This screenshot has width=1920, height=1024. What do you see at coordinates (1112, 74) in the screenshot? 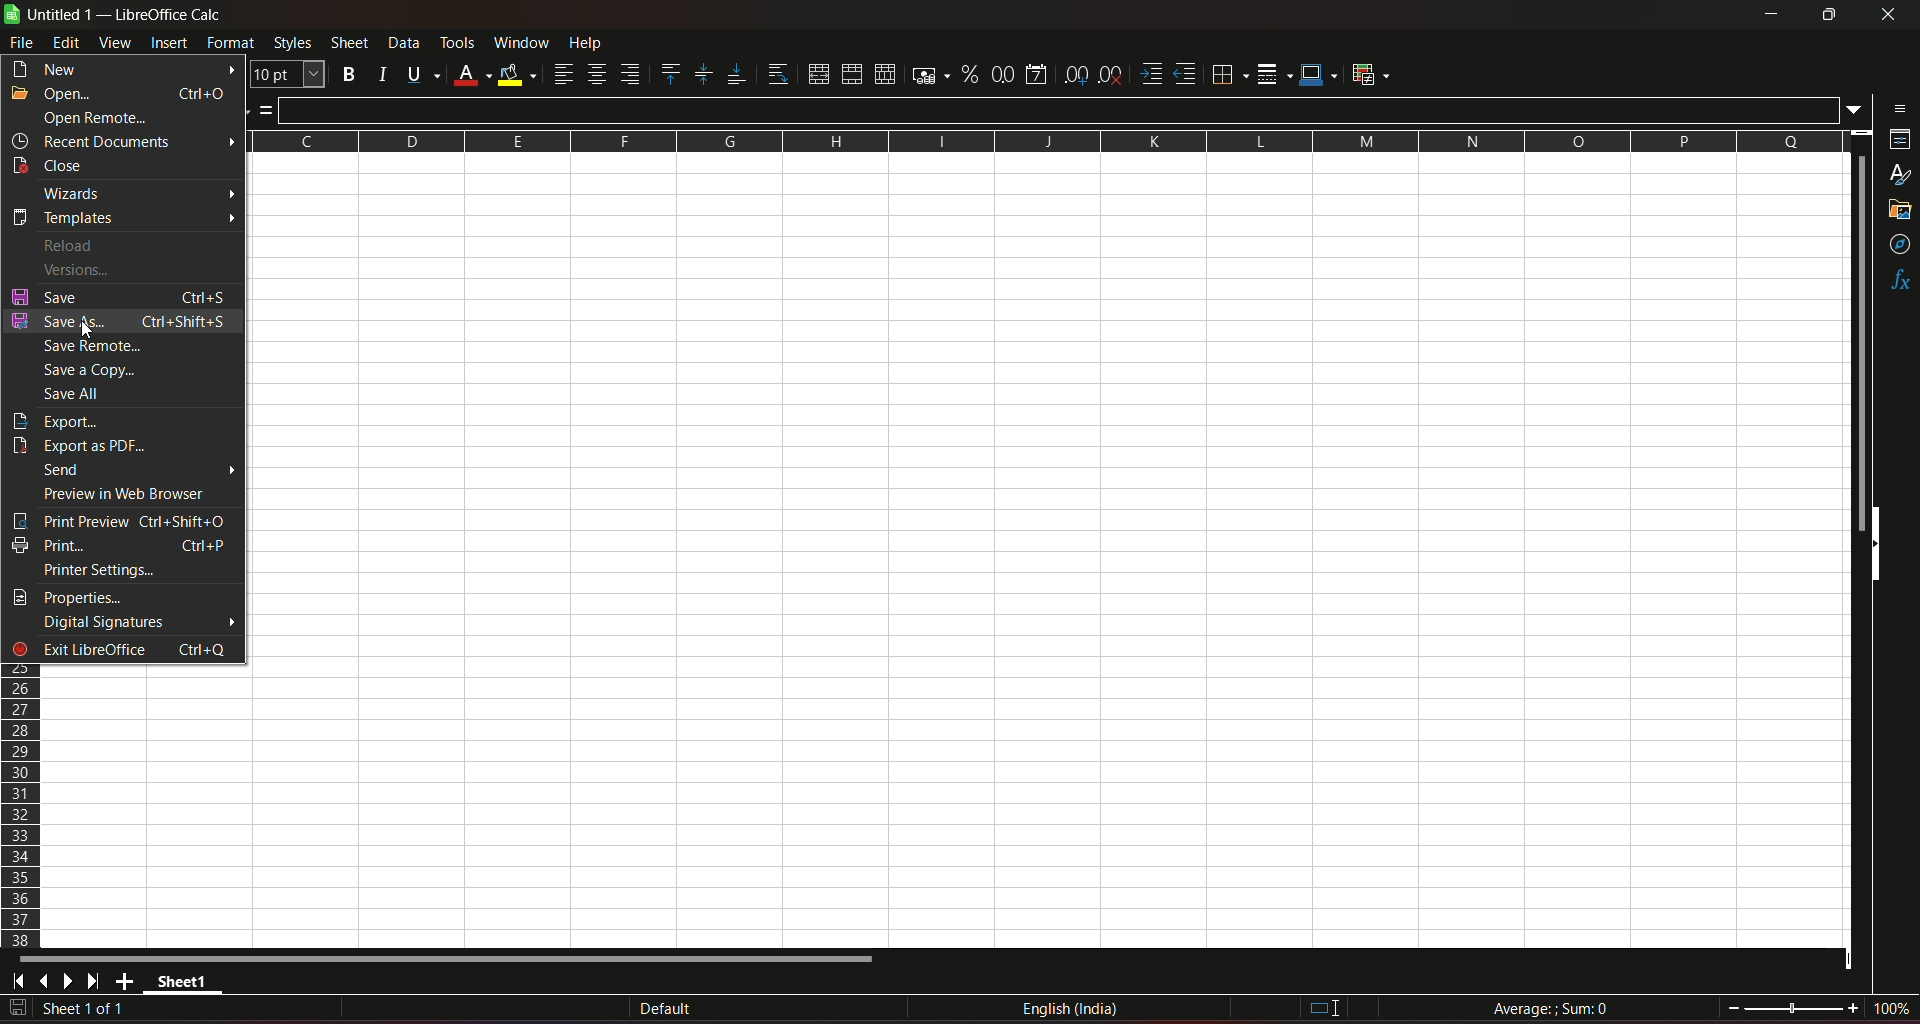
I see `delete decimal point` at bounding box center [1112, 74].